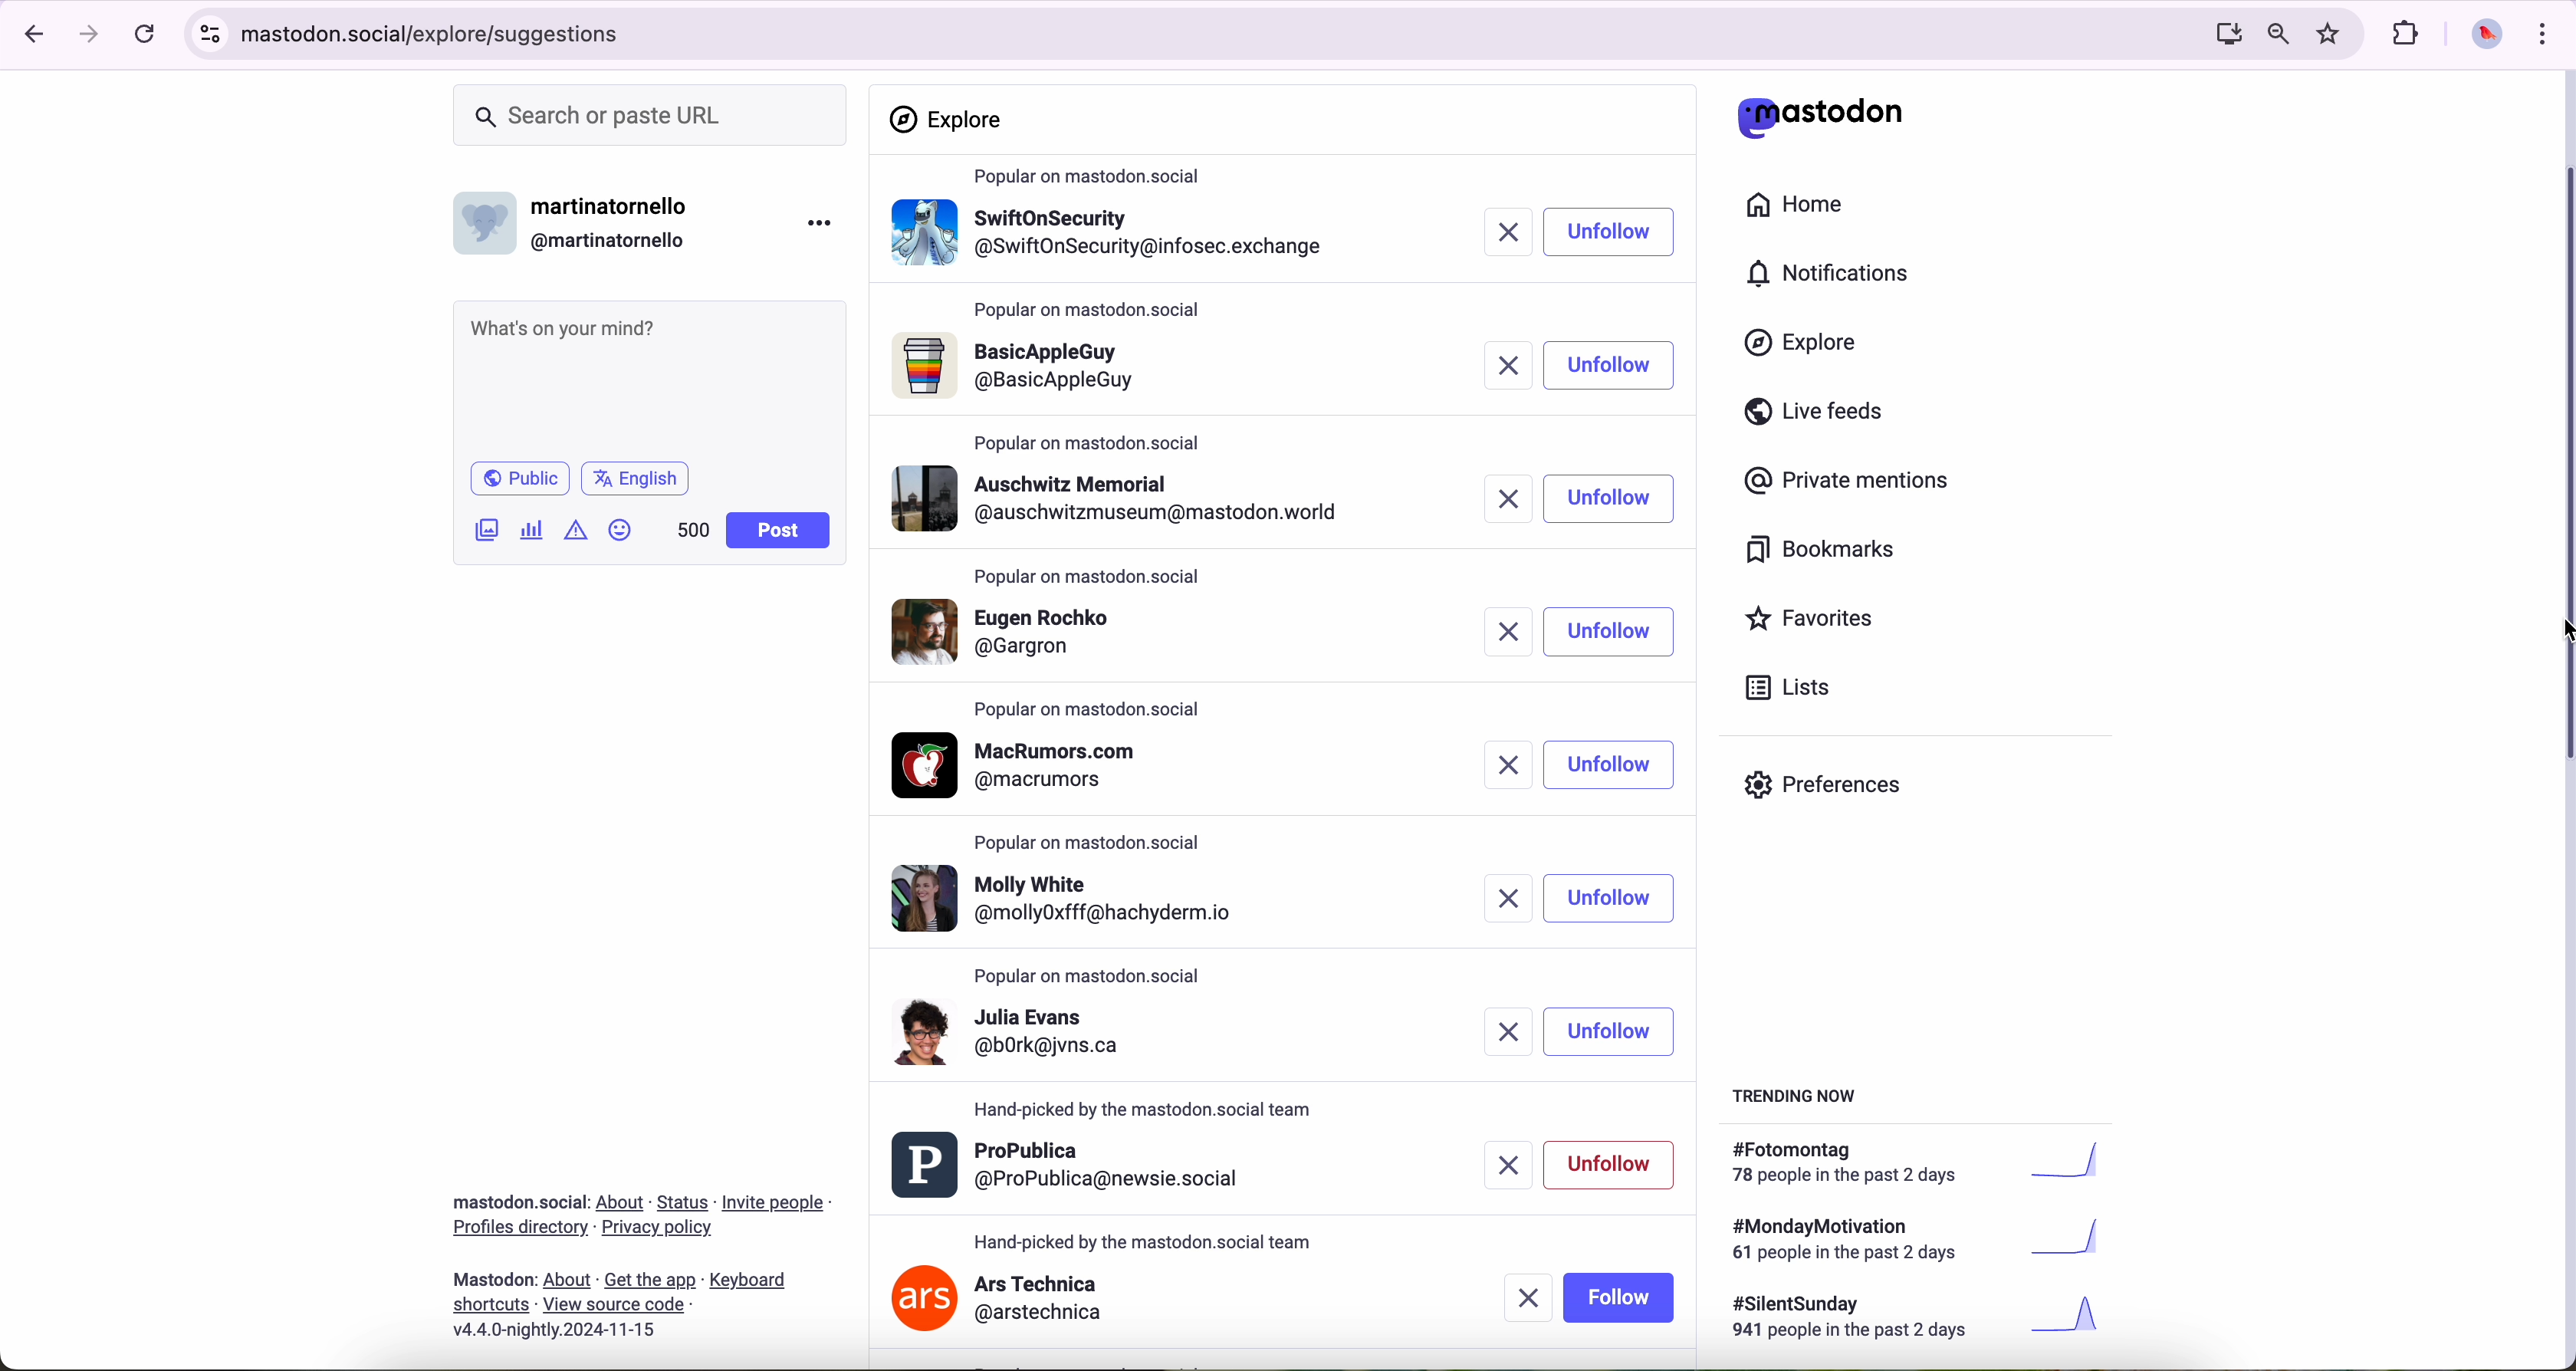 This screenshot has height=1371, width=2576. What do you see at coordinates (1806, 352) in the screenshot?
I see `click on explore button` at bounding box center [1806, 352].